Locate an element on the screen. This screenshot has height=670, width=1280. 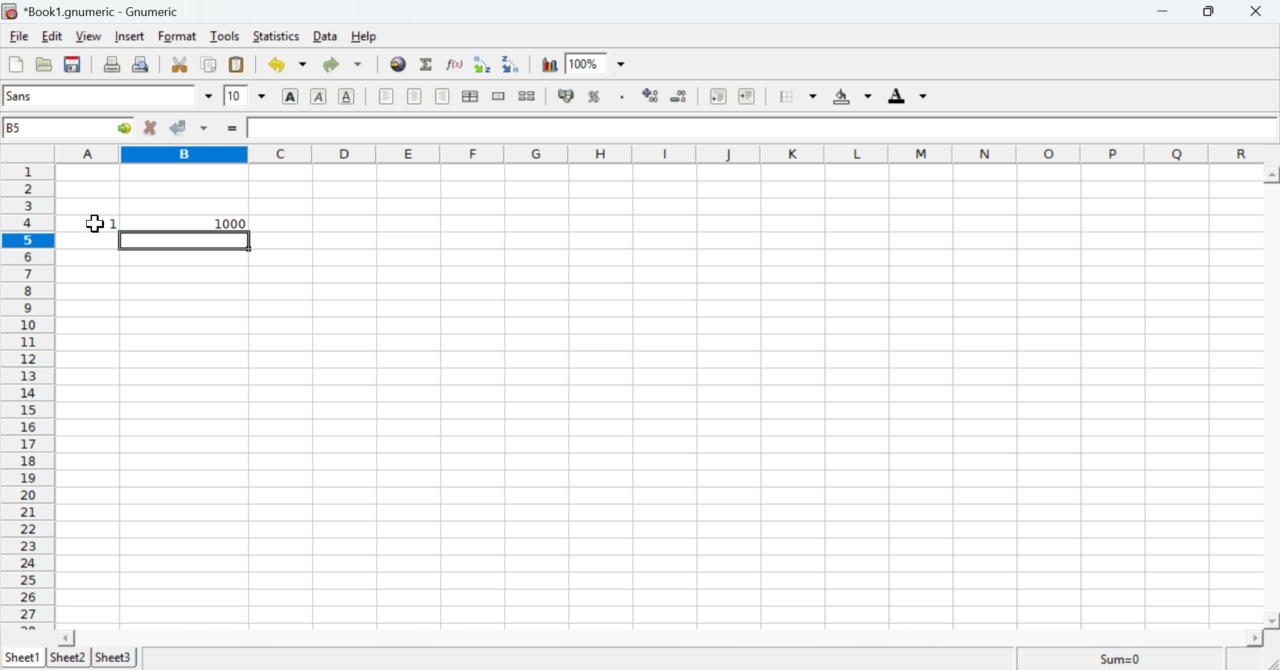
Merge a range of cells is located at coordinates (498, 96).